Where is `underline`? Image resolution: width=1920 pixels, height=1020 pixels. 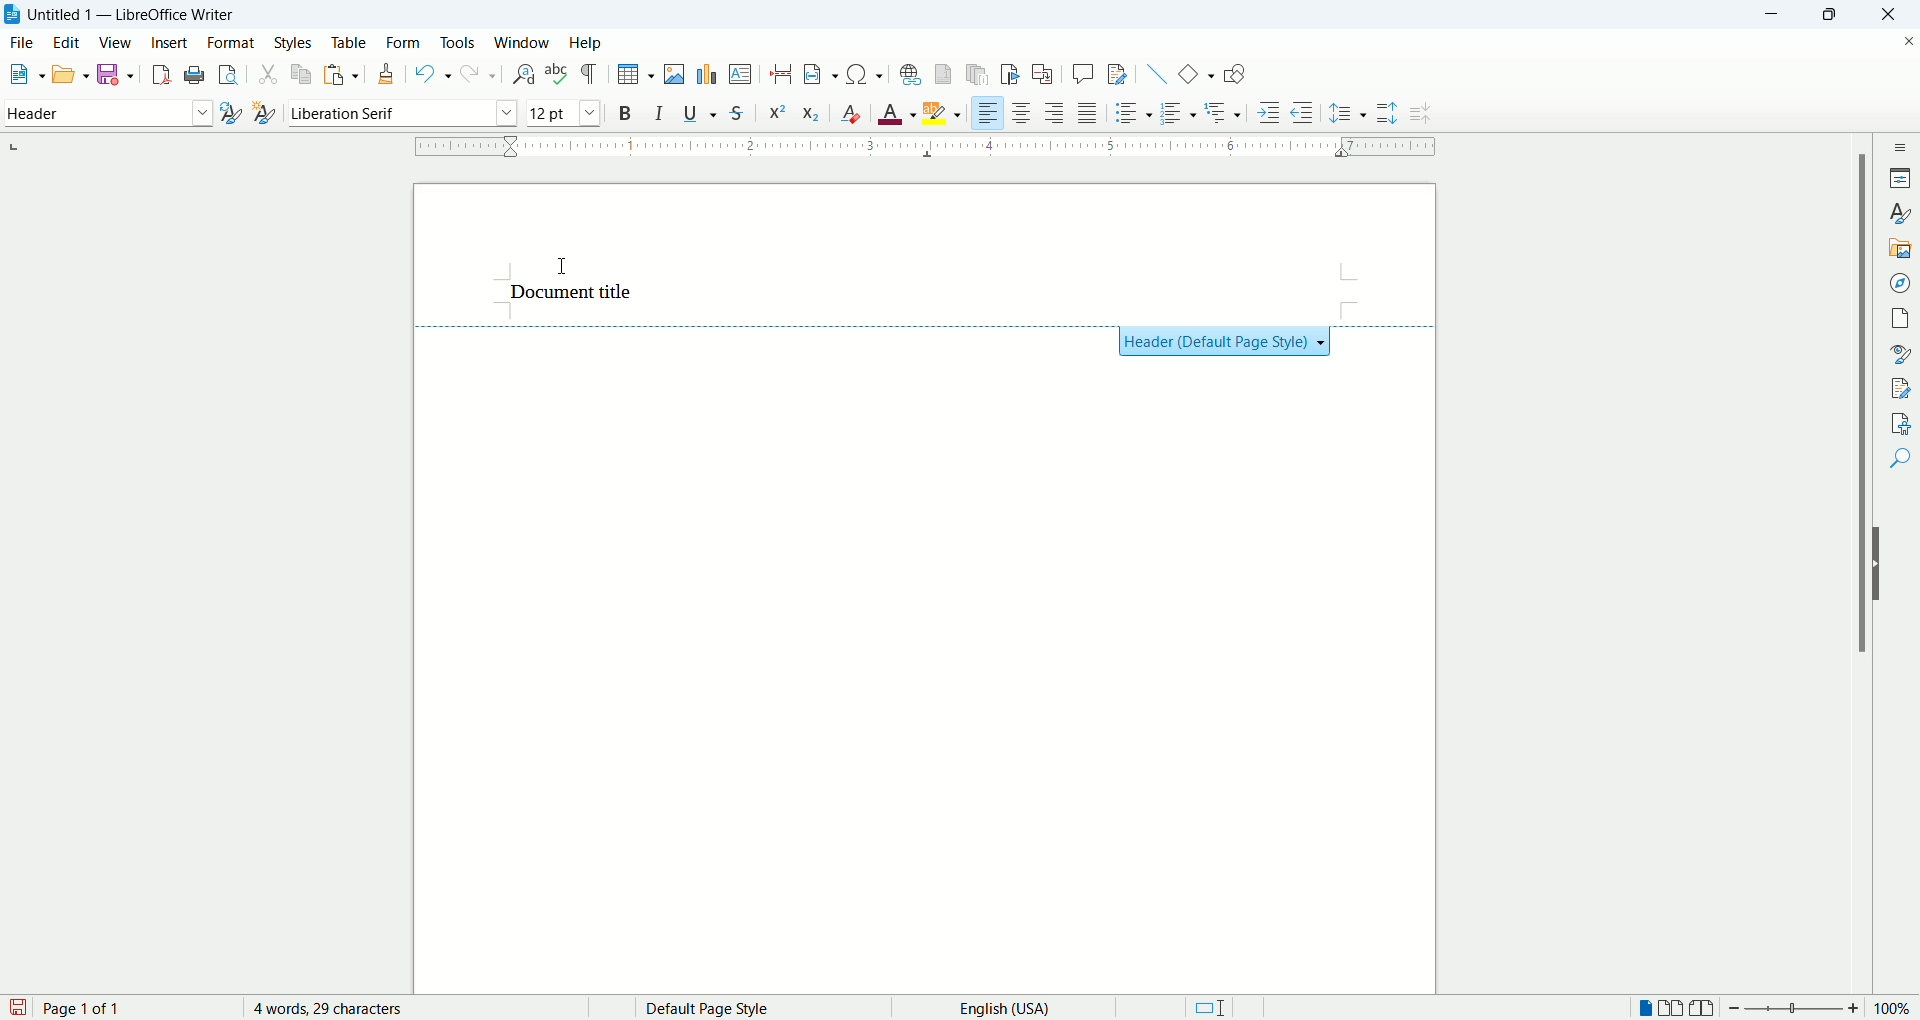
underline is located at coordinates (701, 115).